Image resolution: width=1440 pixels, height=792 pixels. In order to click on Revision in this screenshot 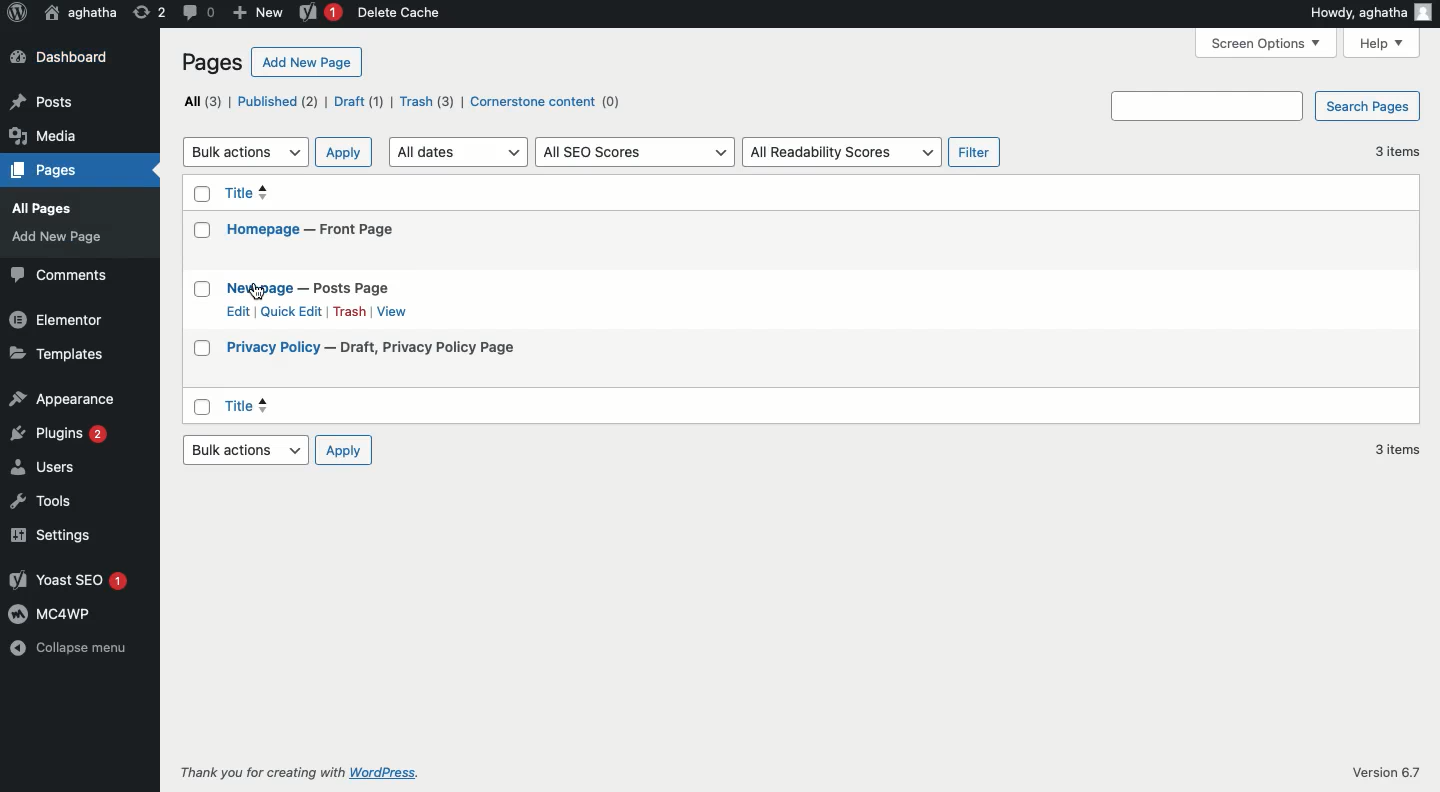, I will do `click(149, 14)`.